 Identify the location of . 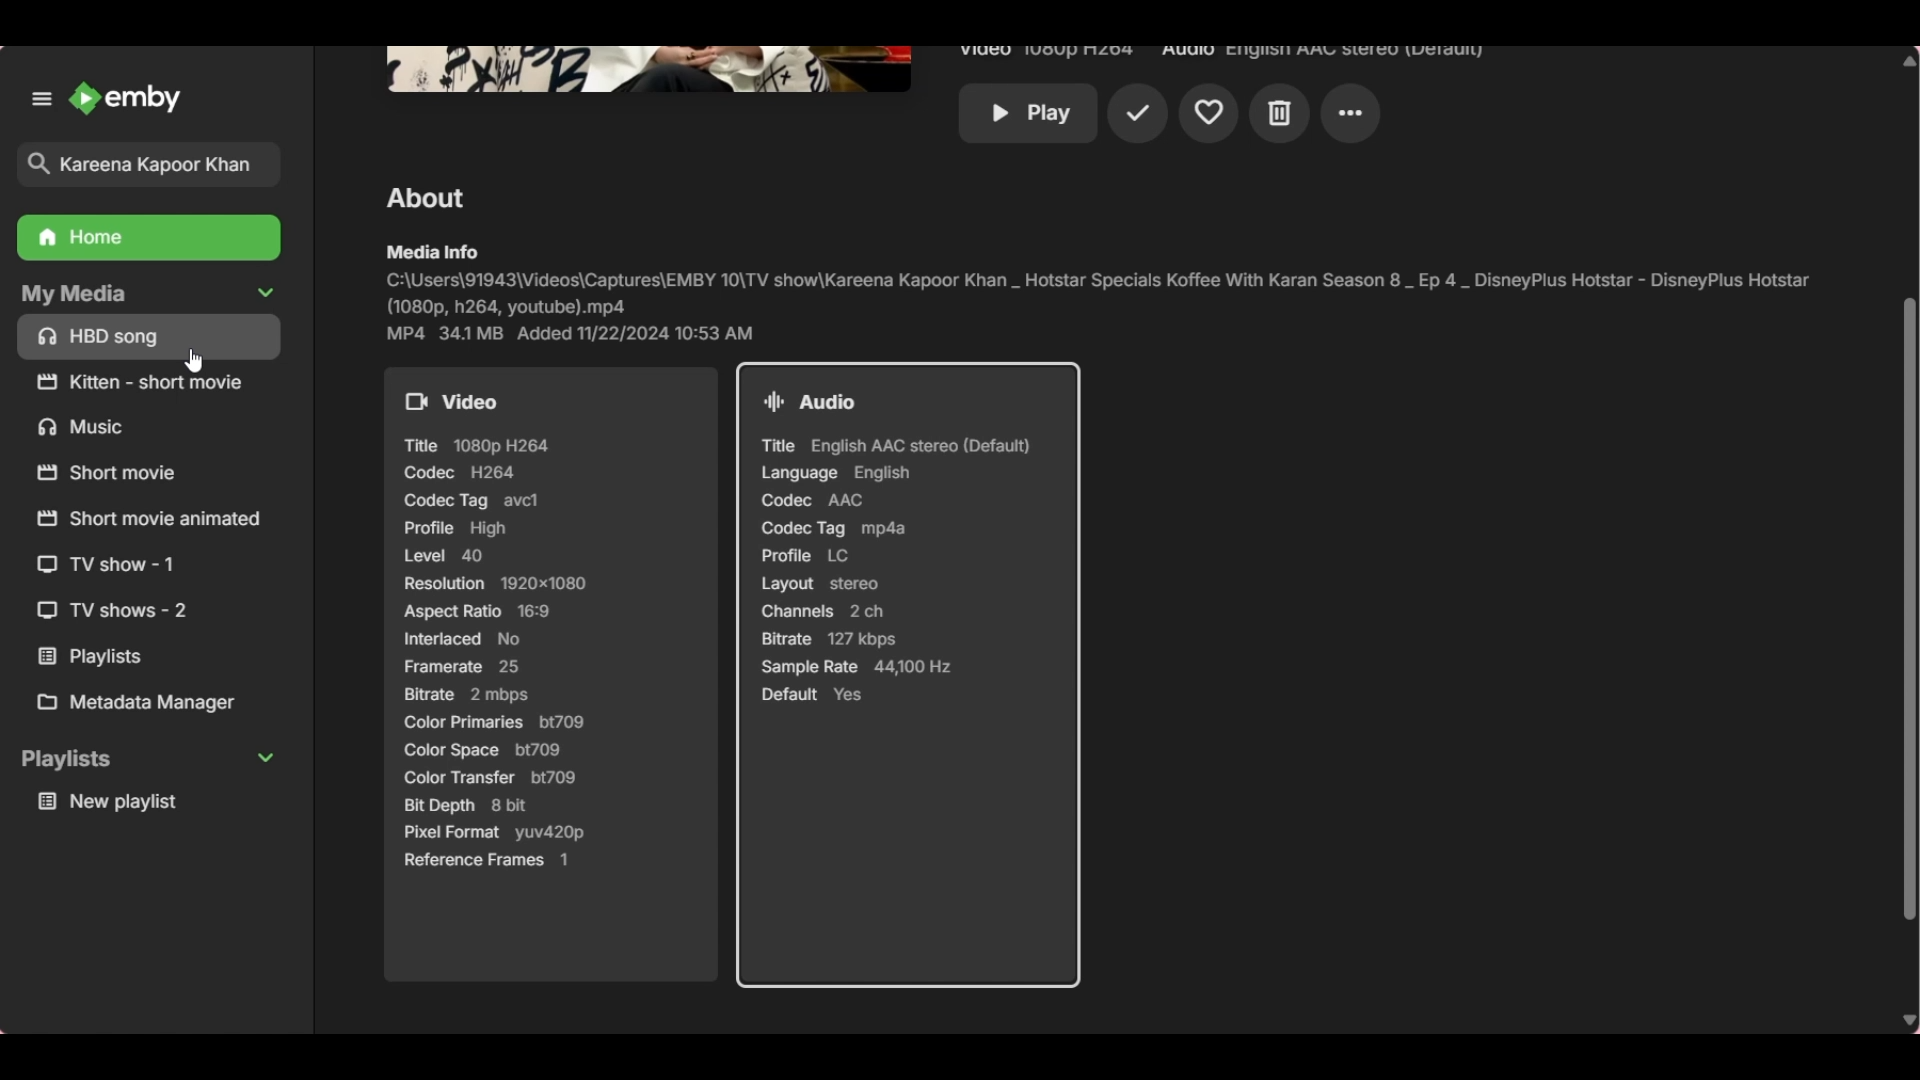
(1133, 112).